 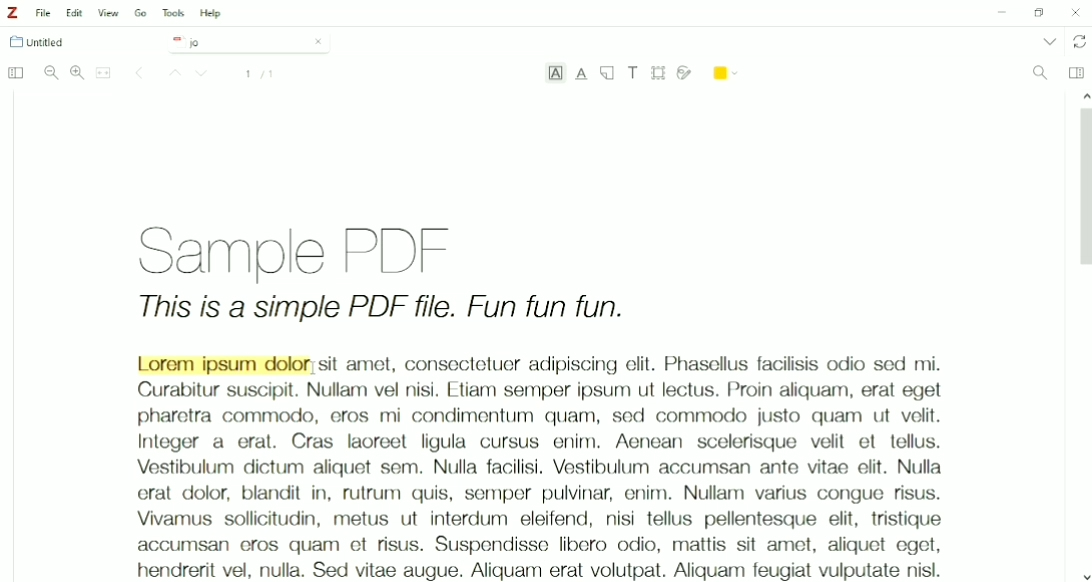 I want to click on Vertical scrollbar, so click(x=1082, y=192).